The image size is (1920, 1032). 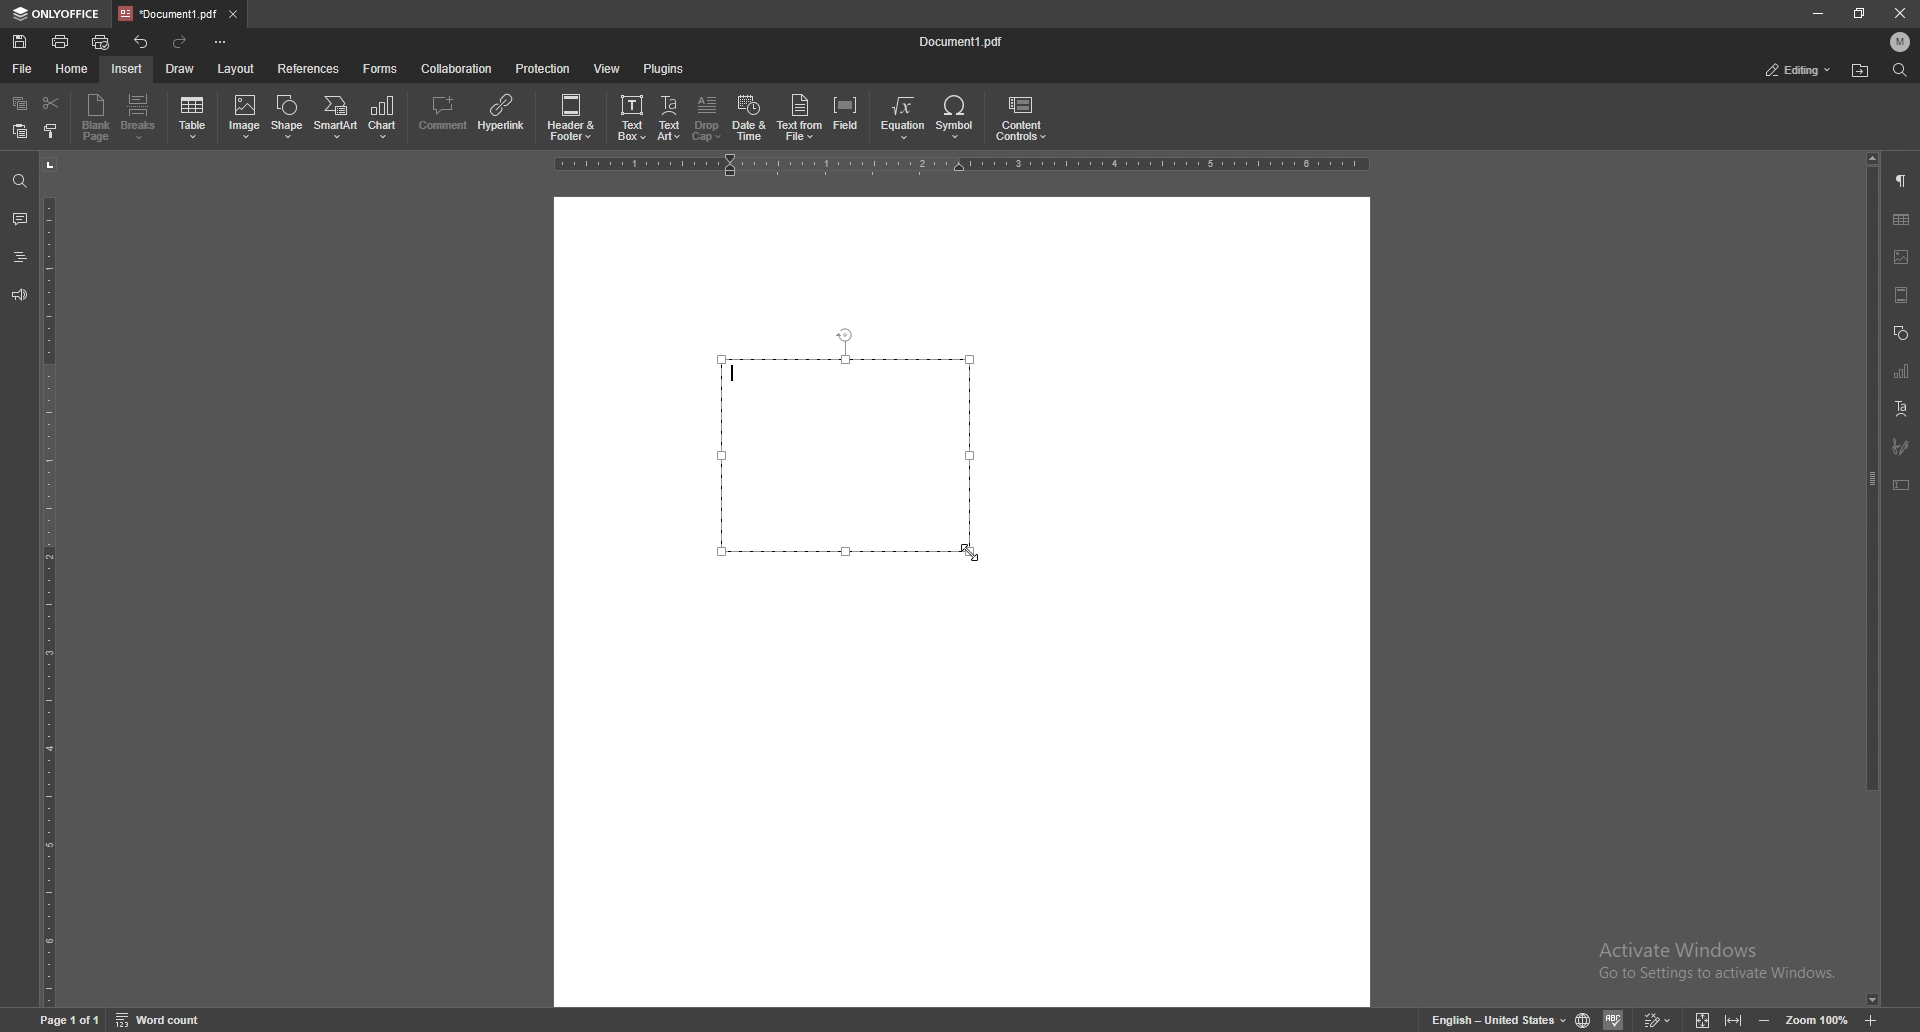 I want to click on drop cap, so click(x=707, y=117).